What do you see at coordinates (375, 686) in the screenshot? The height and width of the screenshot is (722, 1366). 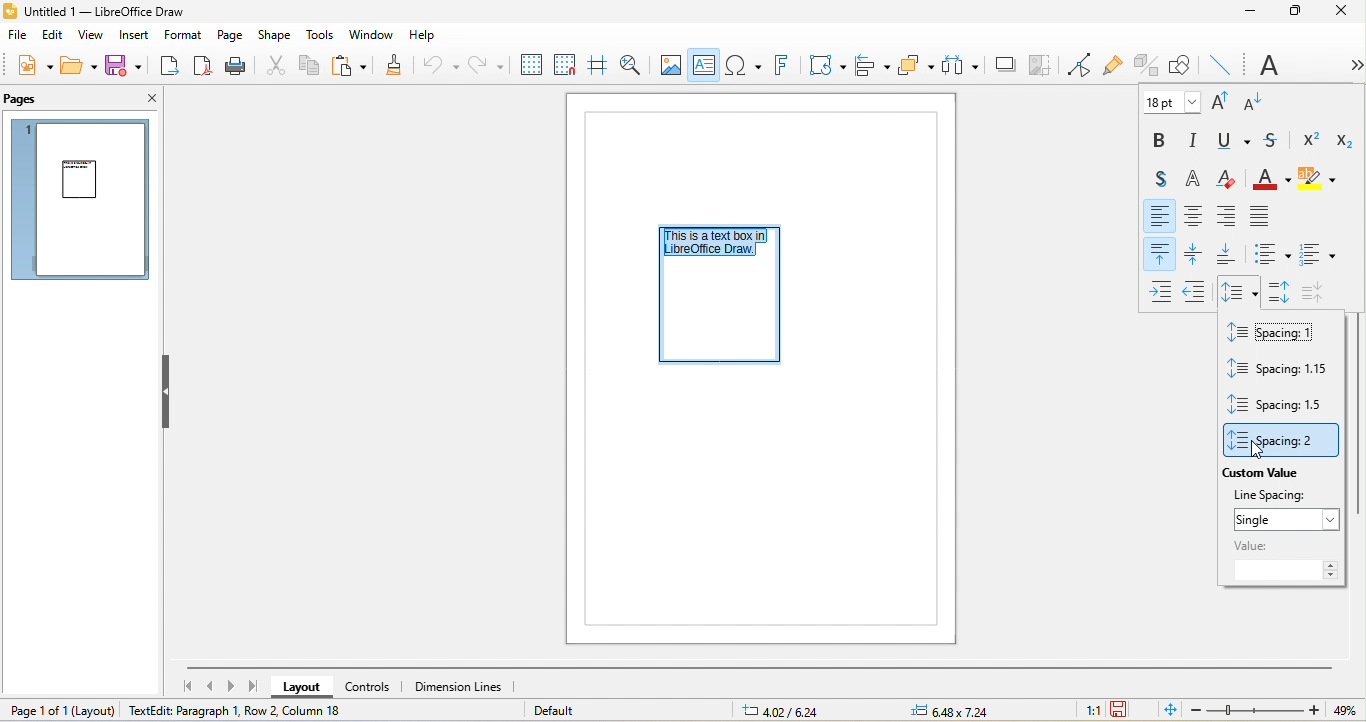 I see `controls` at bounding box center [375, 686].